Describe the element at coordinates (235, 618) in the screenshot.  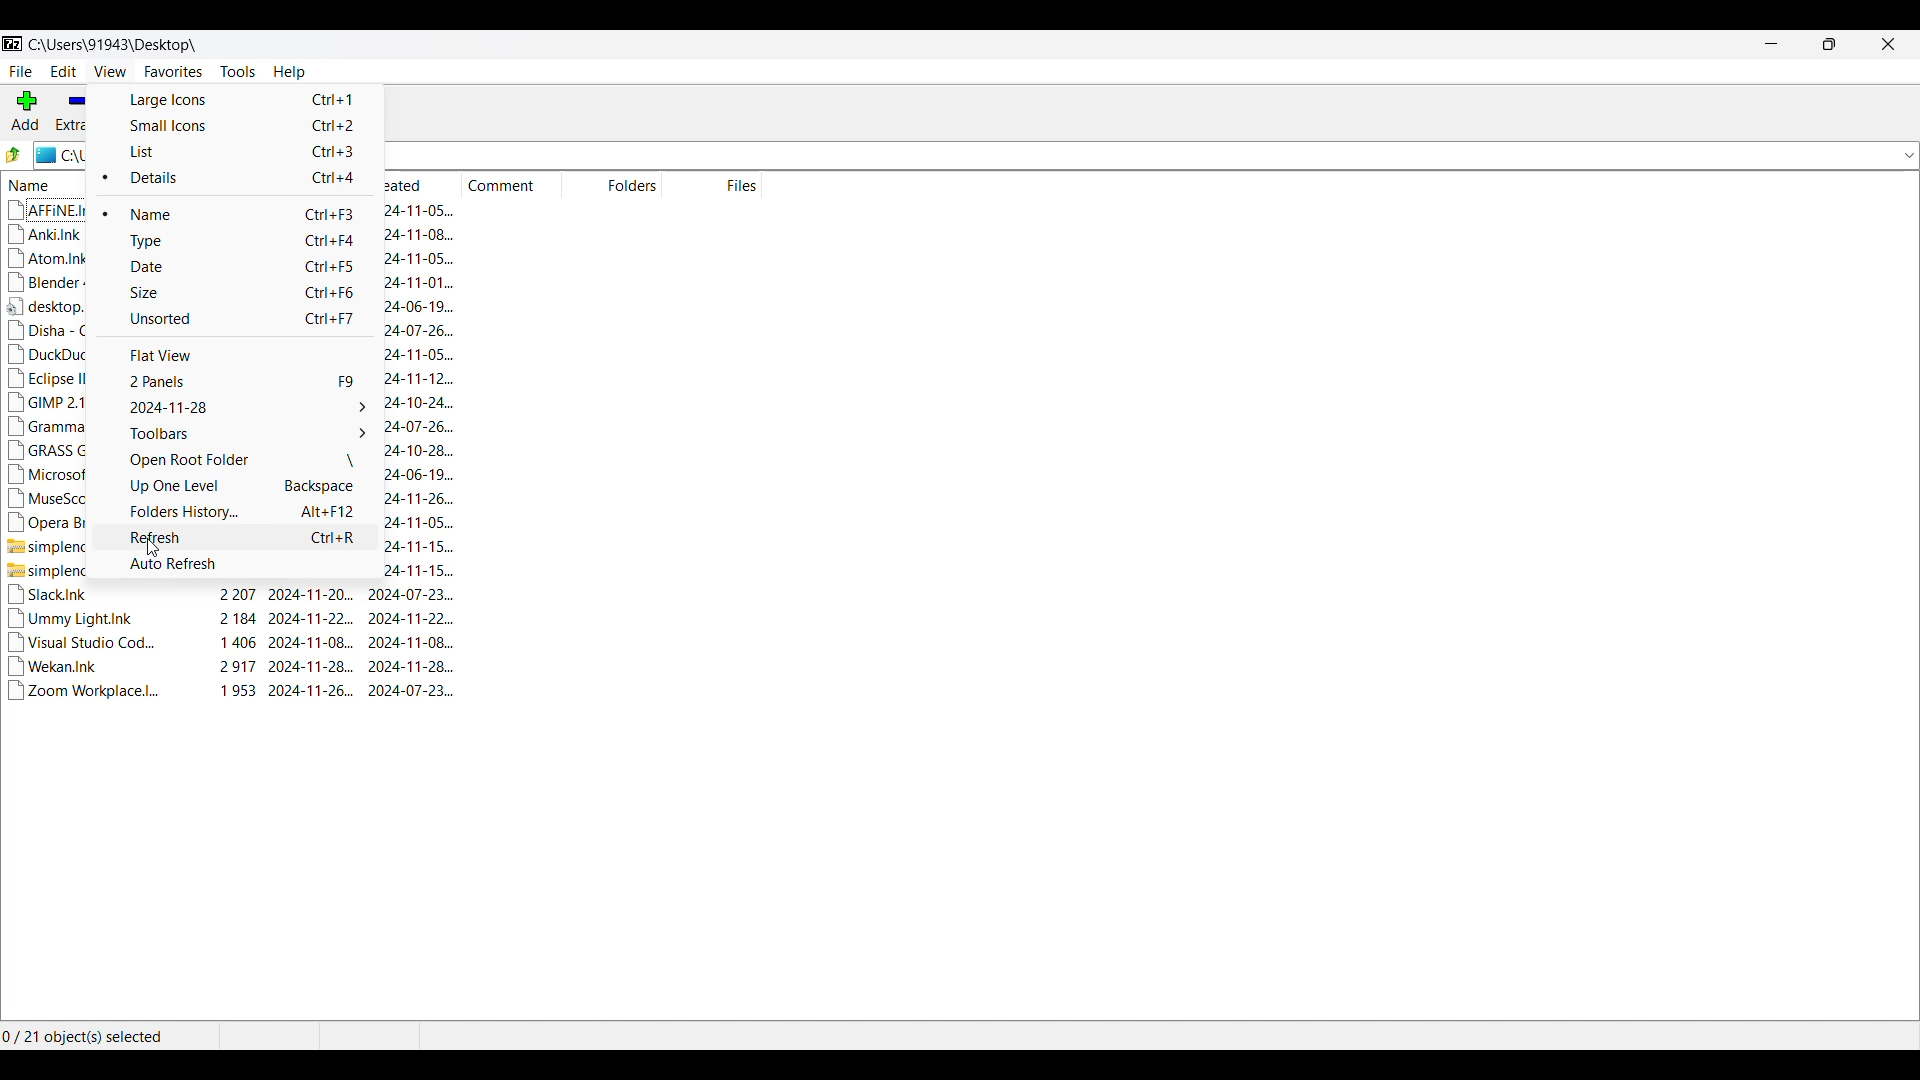
I see `Ummy Light.Ink 2184 2024-11-22... 2024-11-22...` at that location.